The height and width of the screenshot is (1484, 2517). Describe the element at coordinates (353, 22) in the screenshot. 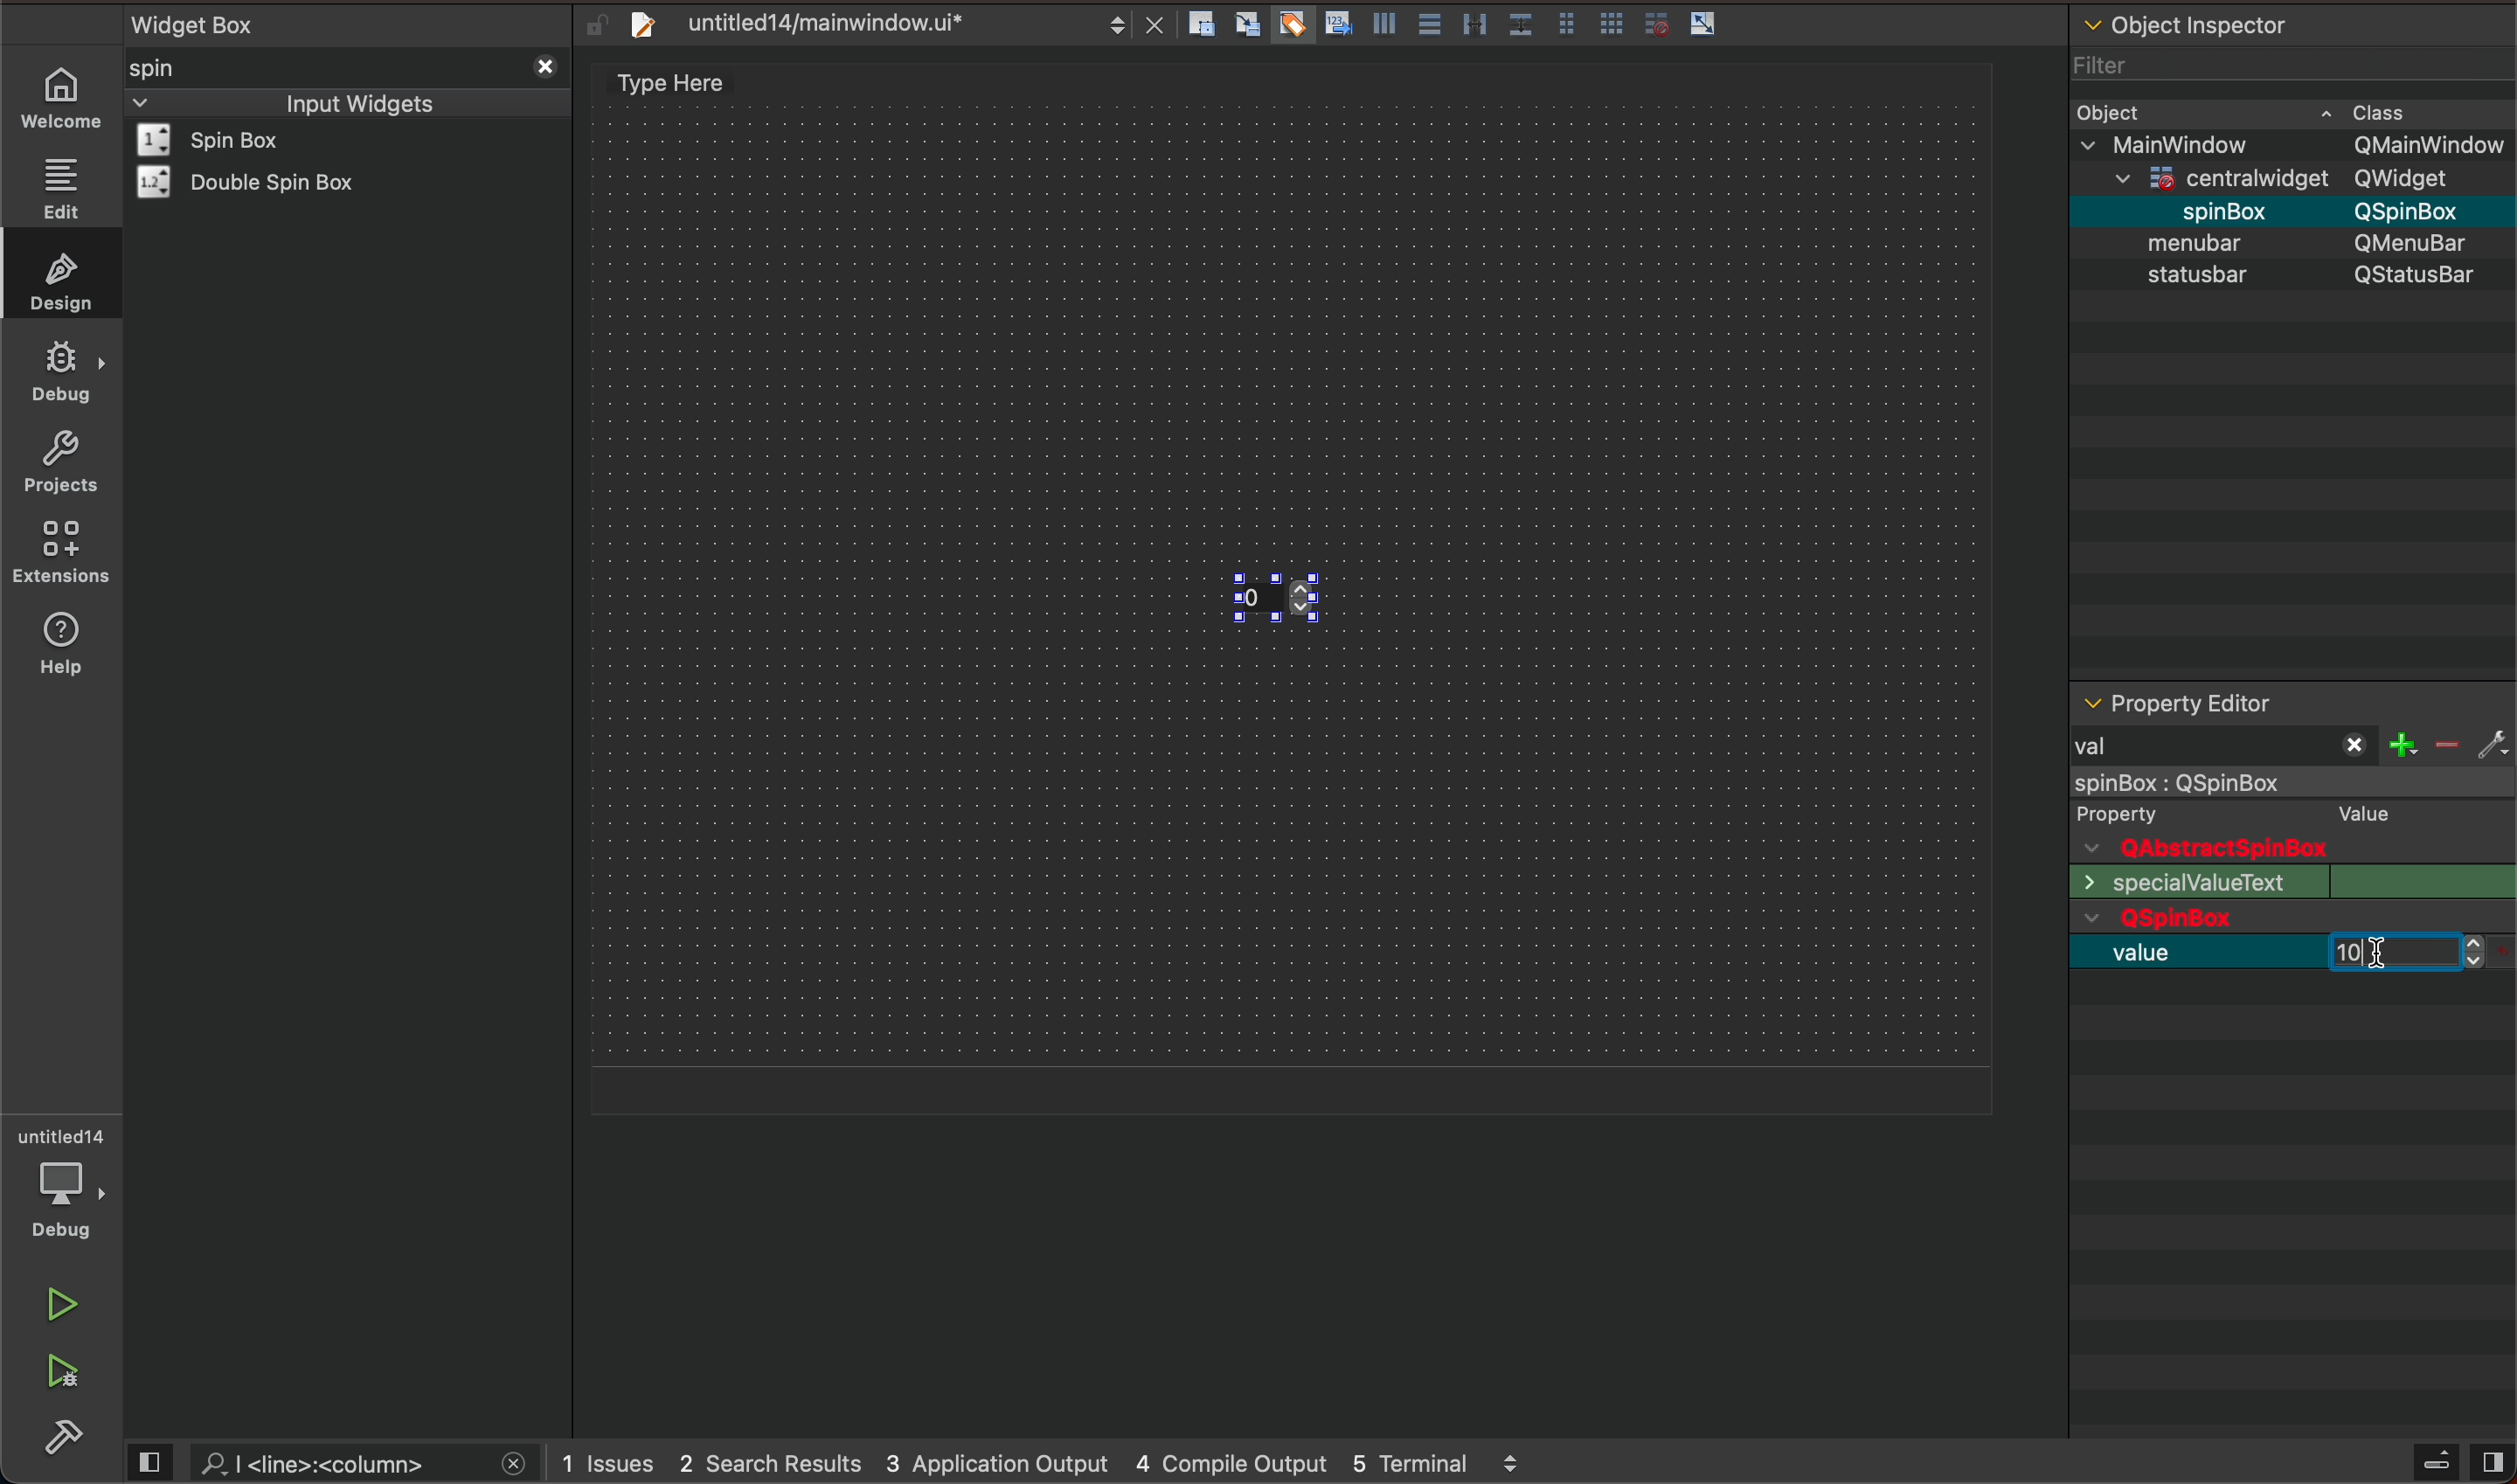

I see `widget box` at that location.